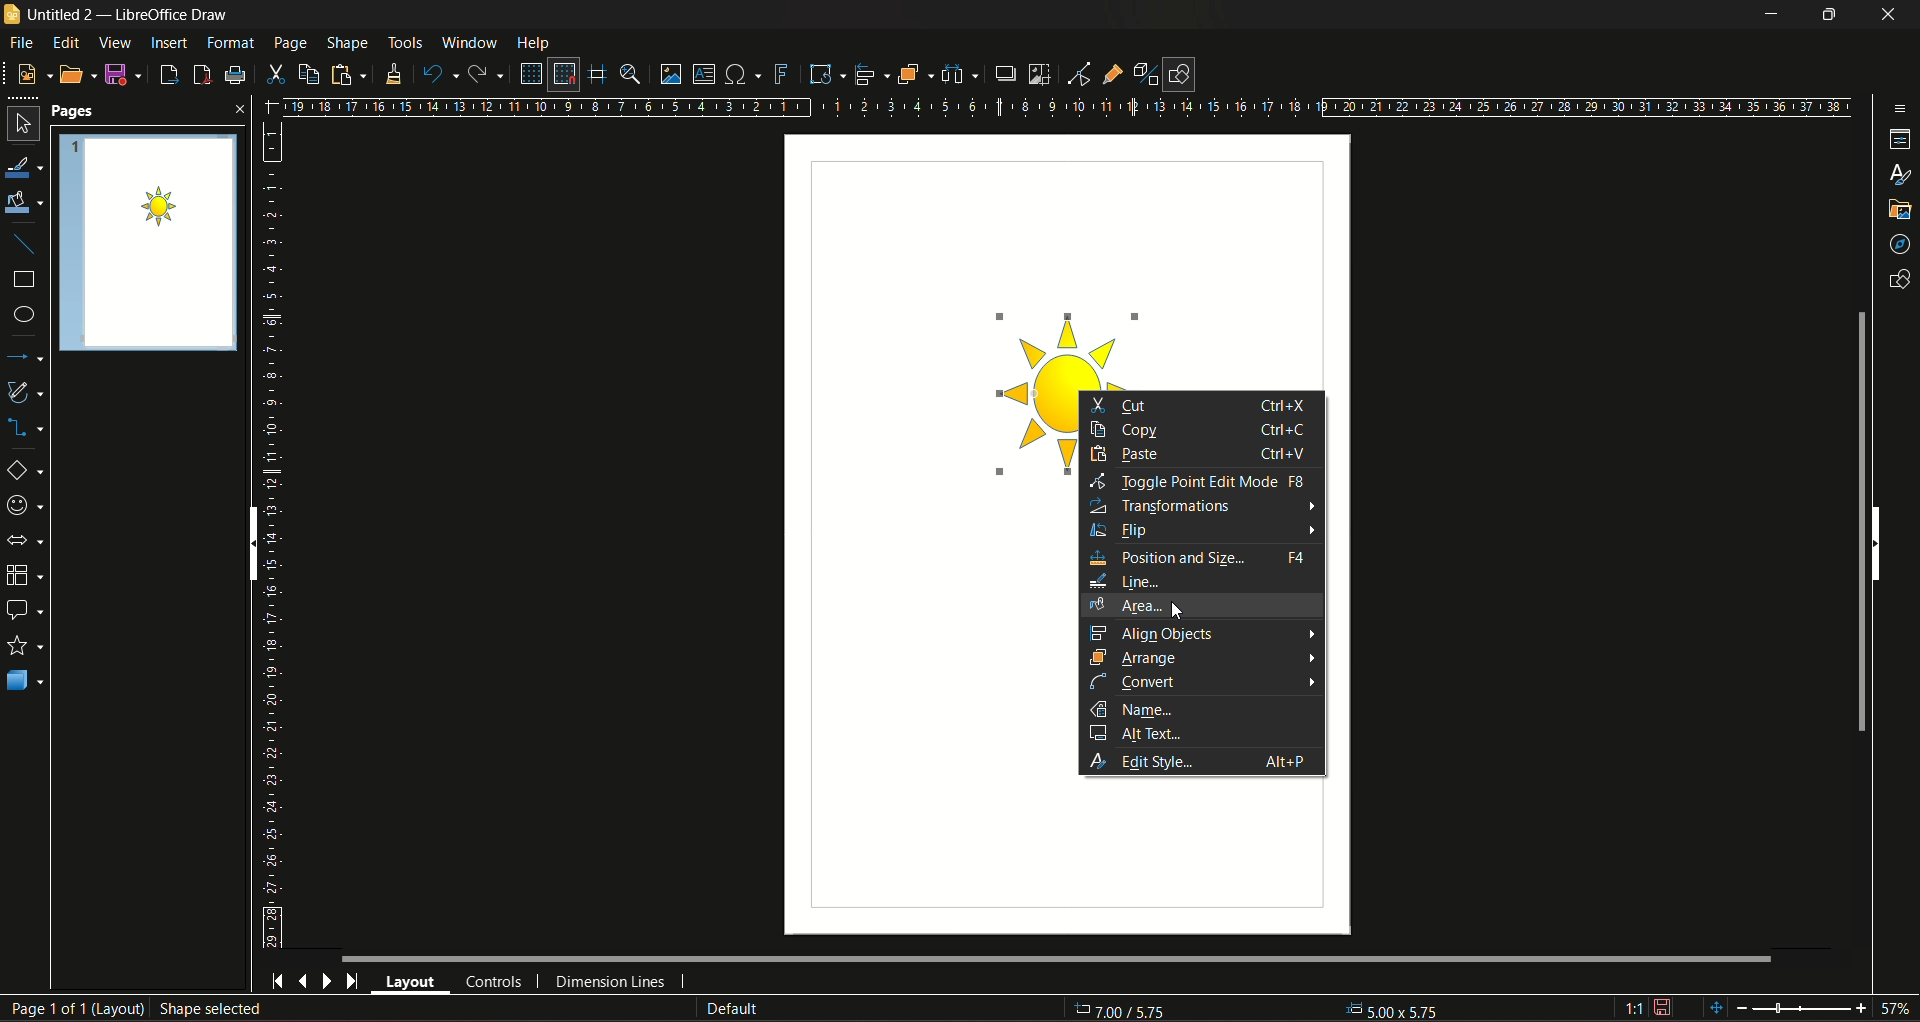 This screenshot has width=1920, height=1022. Describe the element at coordinates (1306, 507) in the screenshot. I see `arrow` at that location.